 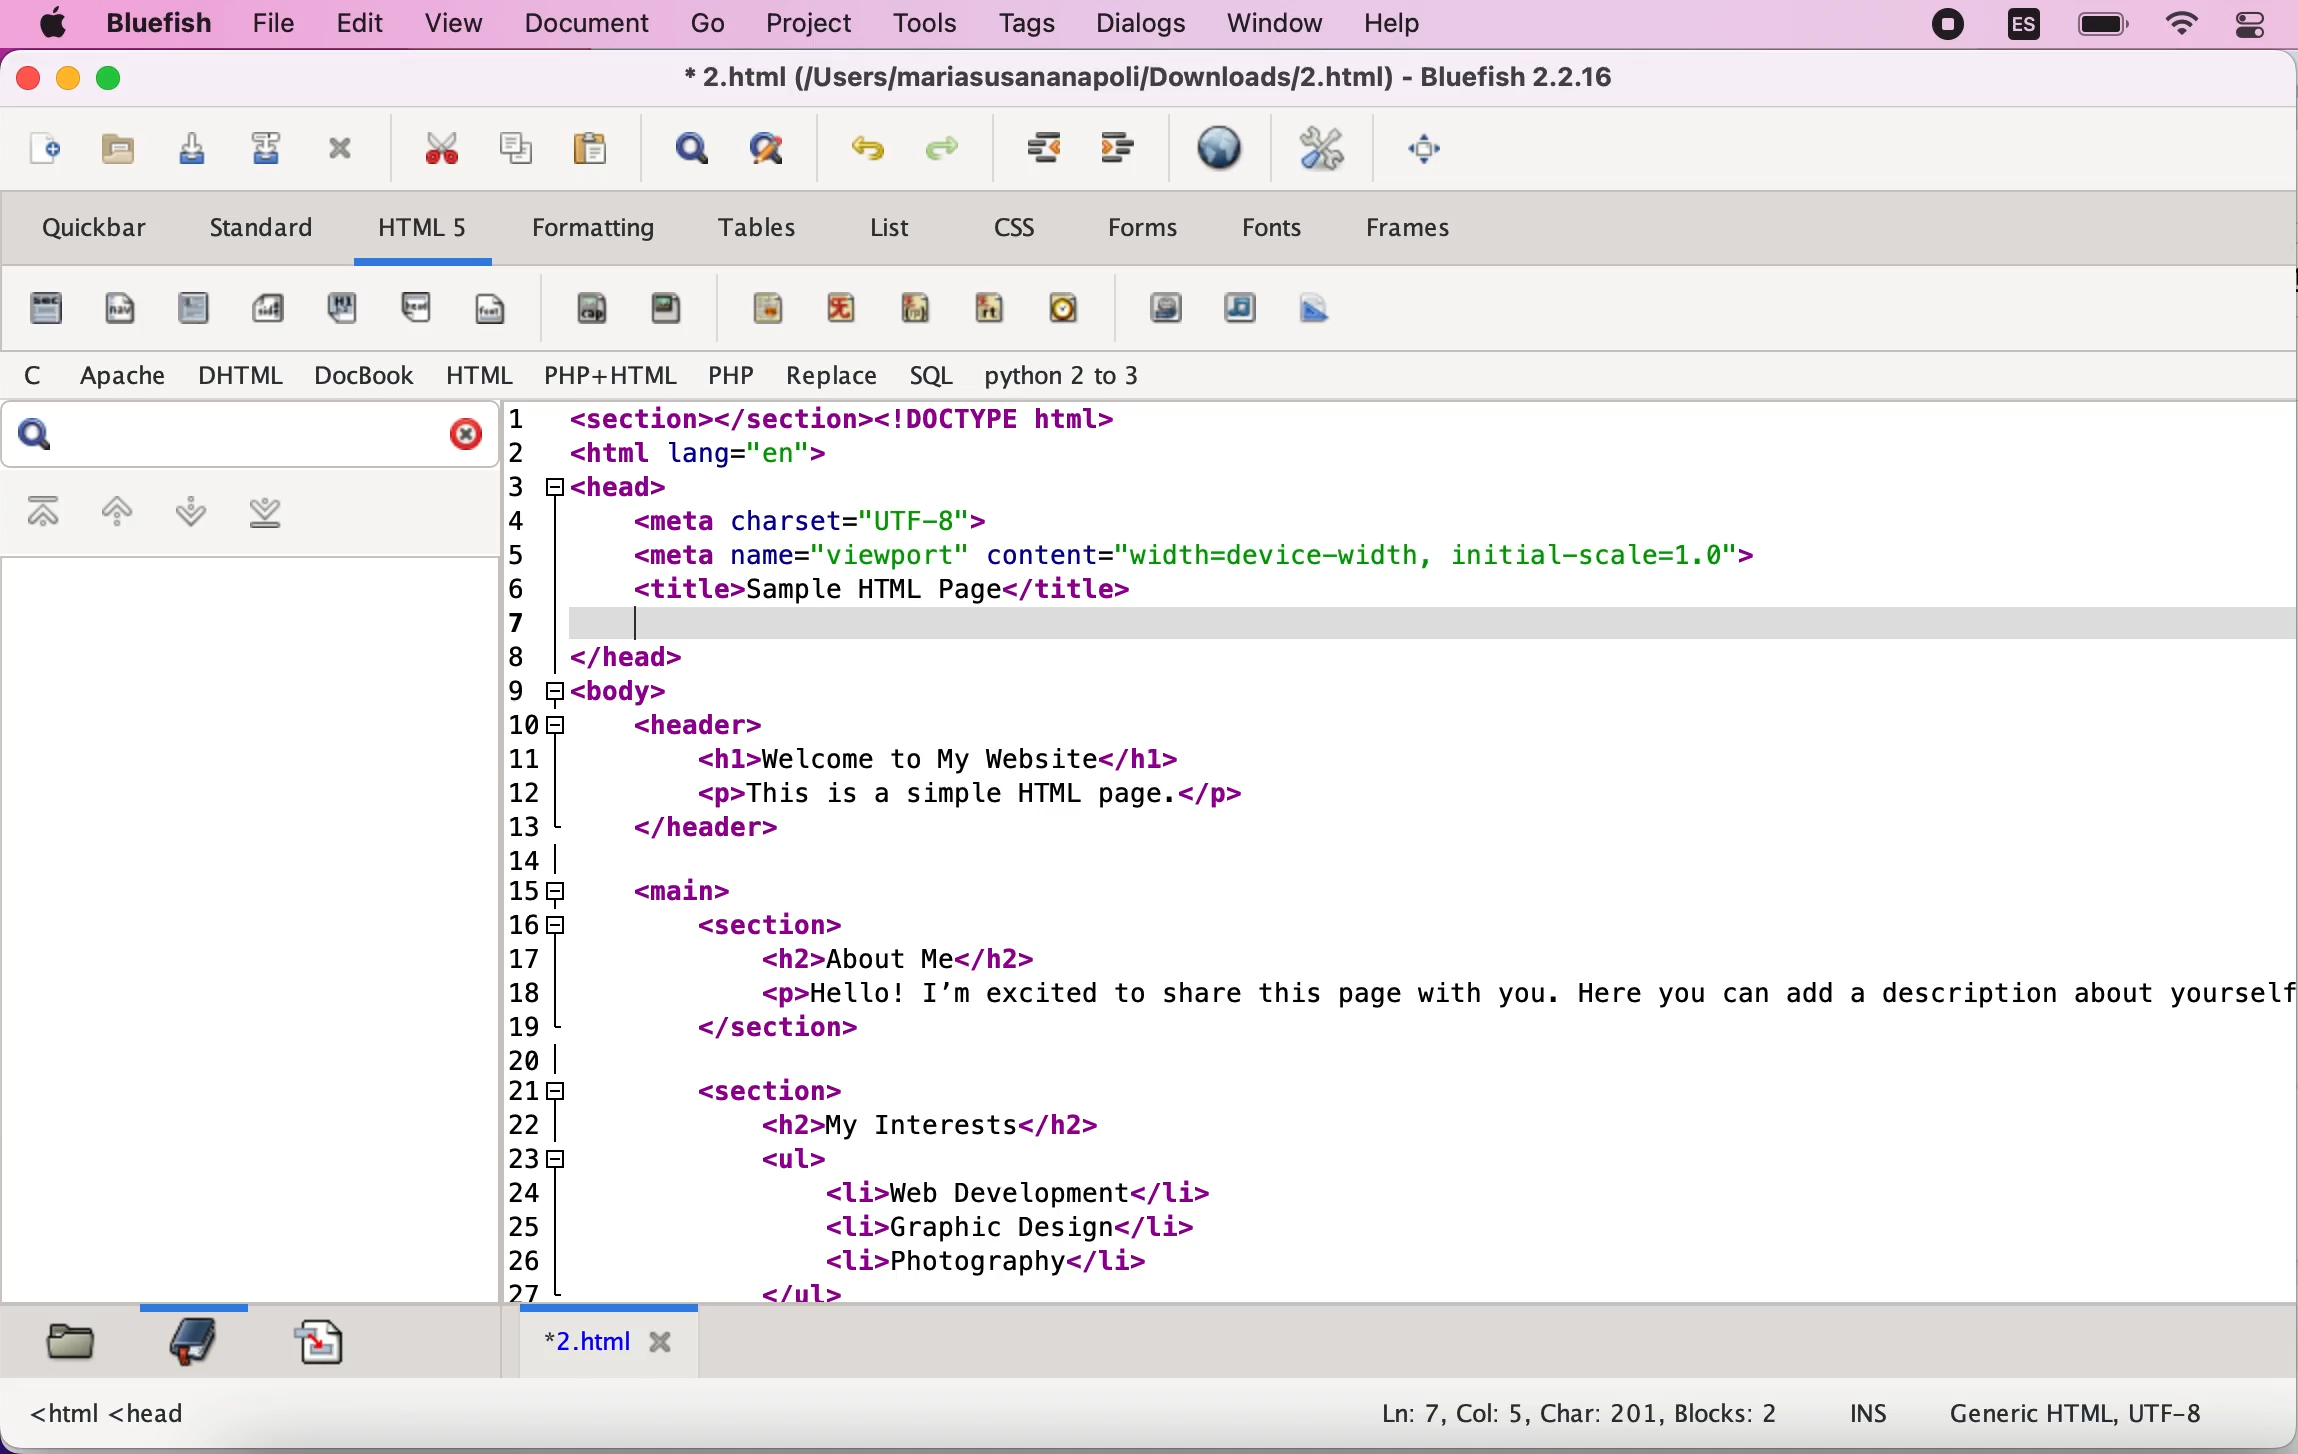 What do you see at coordinates (460, 25) in the screenshot?
I see `view` at bounding box center [460, 25].